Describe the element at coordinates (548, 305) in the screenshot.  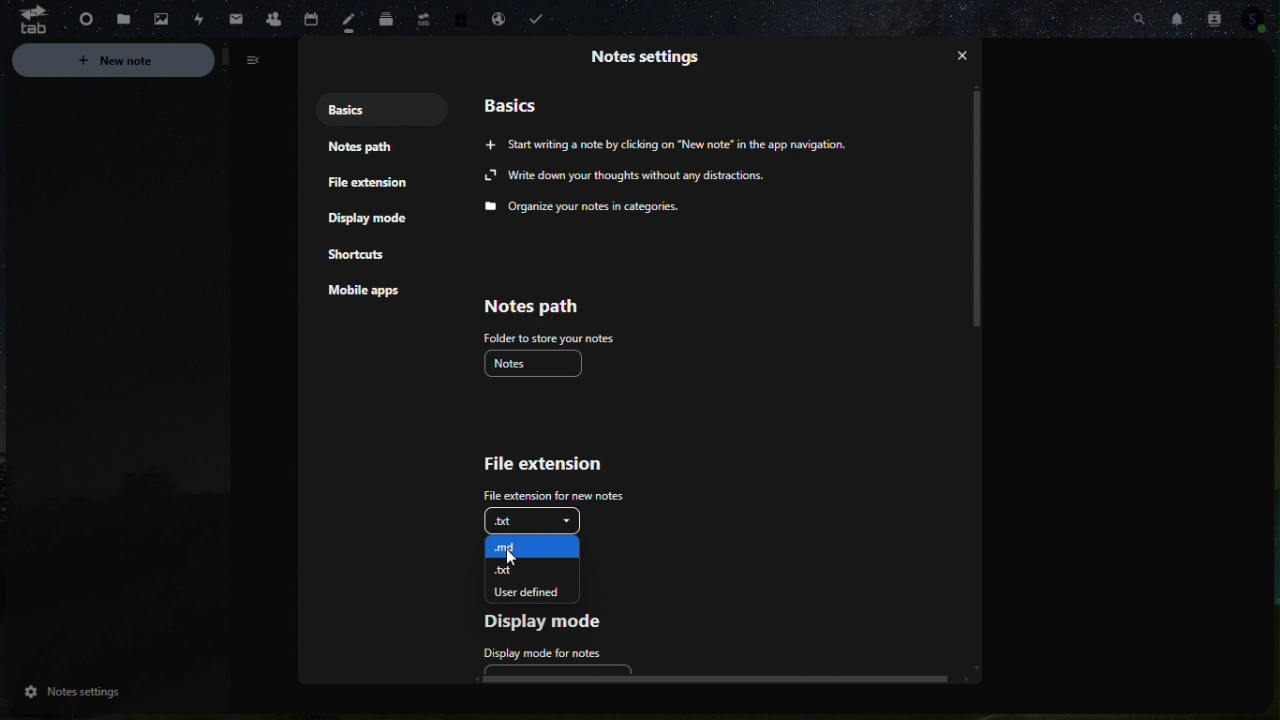
I see `Note path` at that location.